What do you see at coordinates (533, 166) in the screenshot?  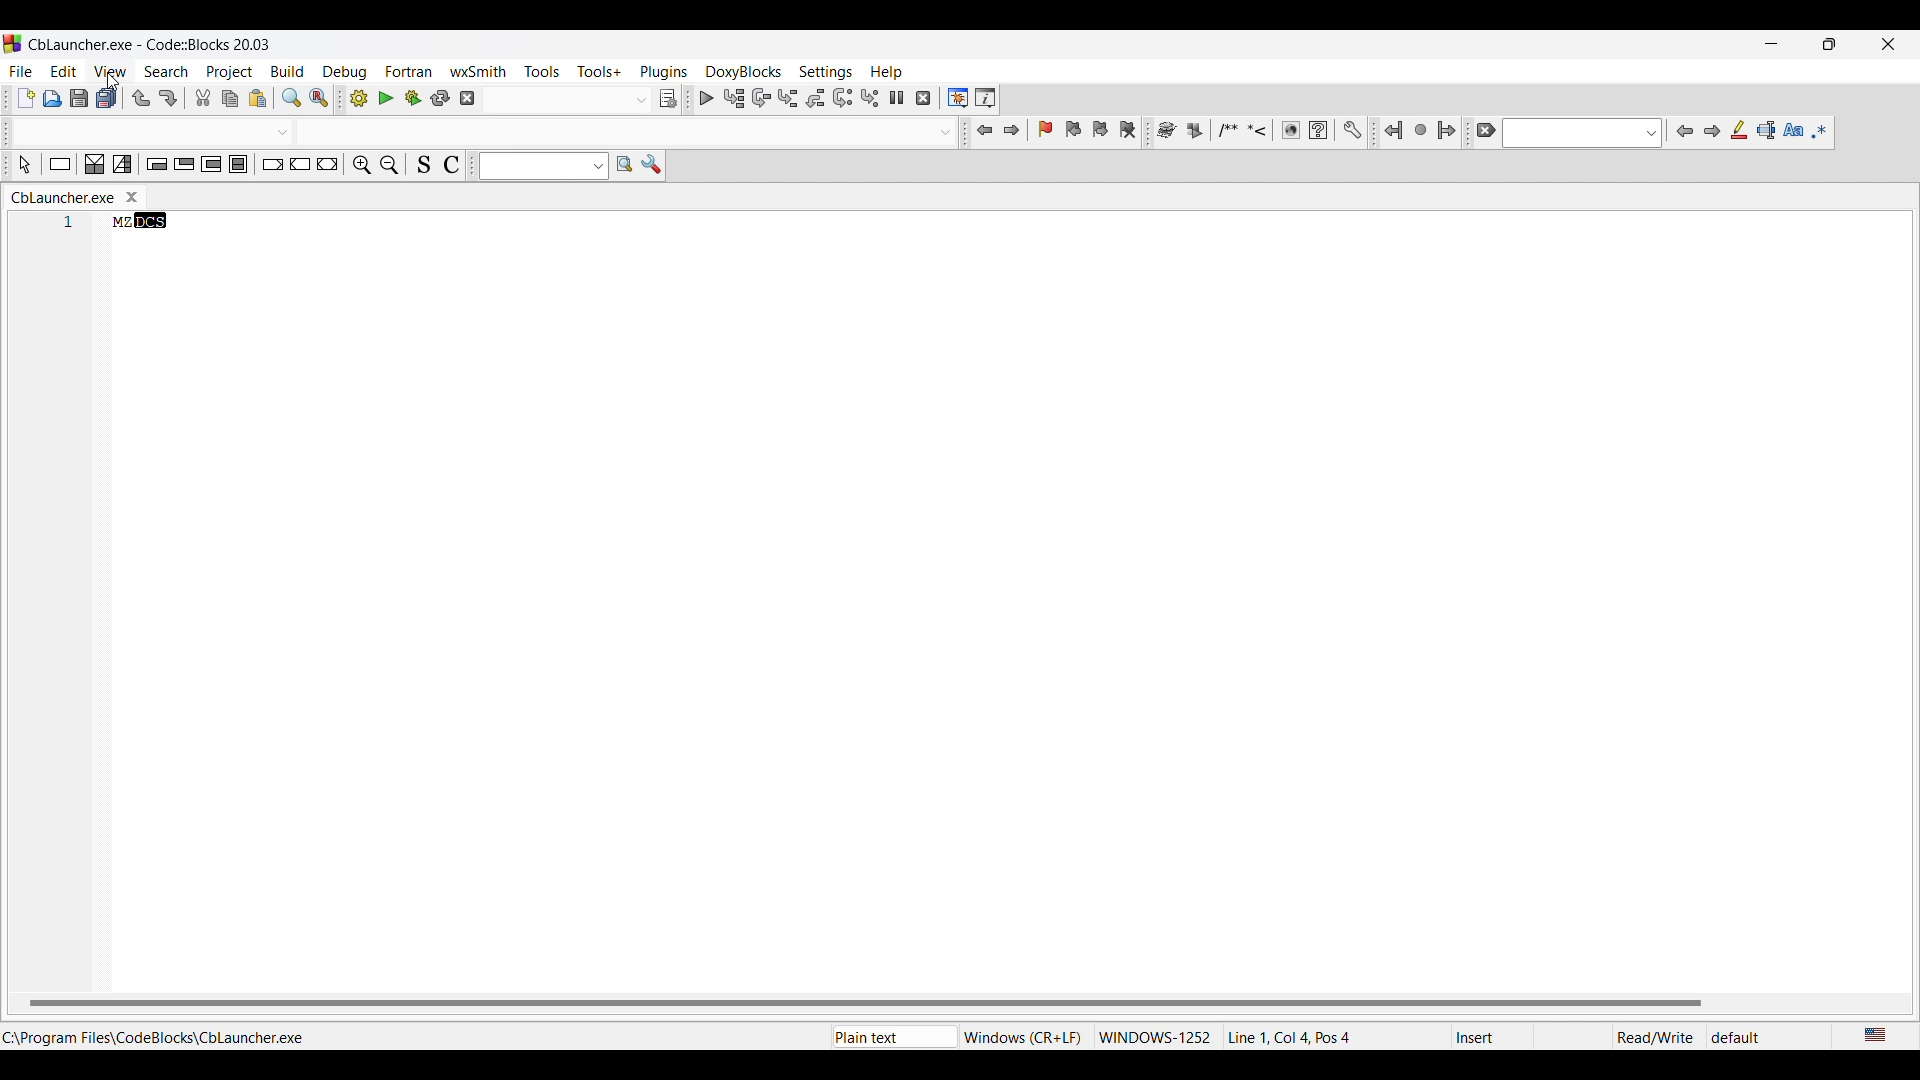 I see `Input text to search` at bounding box center [533, 166].